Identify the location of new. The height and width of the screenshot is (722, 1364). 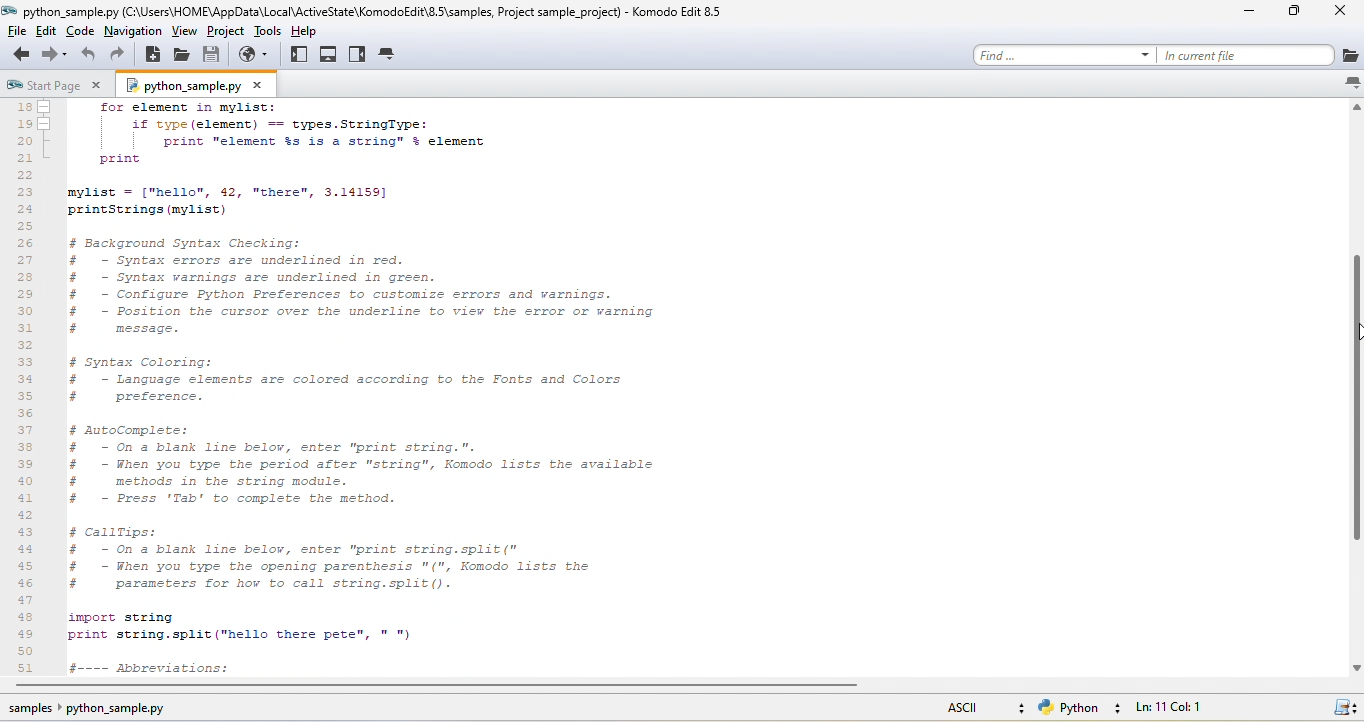
(153, 55).